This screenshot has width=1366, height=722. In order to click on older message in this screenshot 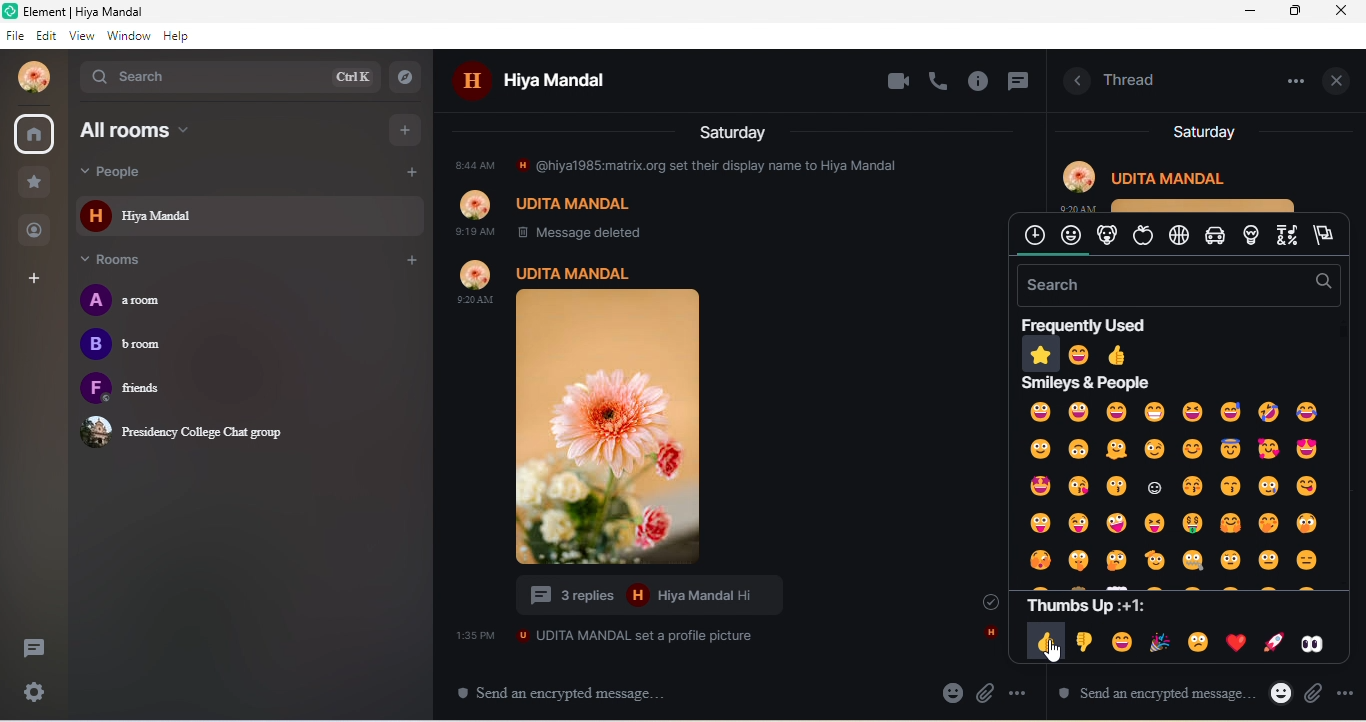, I will do `click(718, 197)`.